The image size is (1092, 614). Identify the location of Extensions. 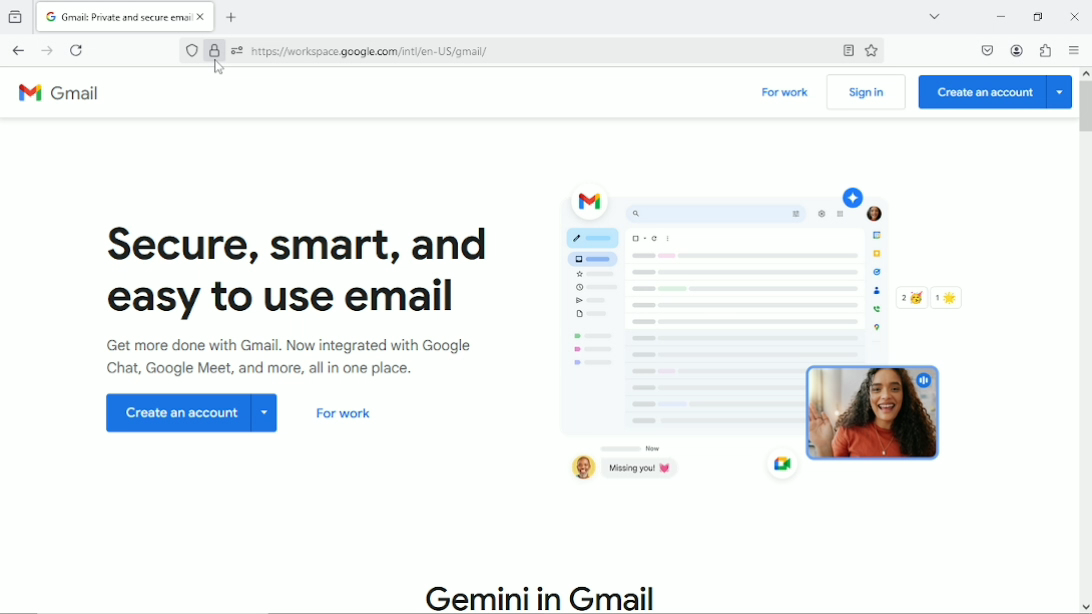
(1045, 50).